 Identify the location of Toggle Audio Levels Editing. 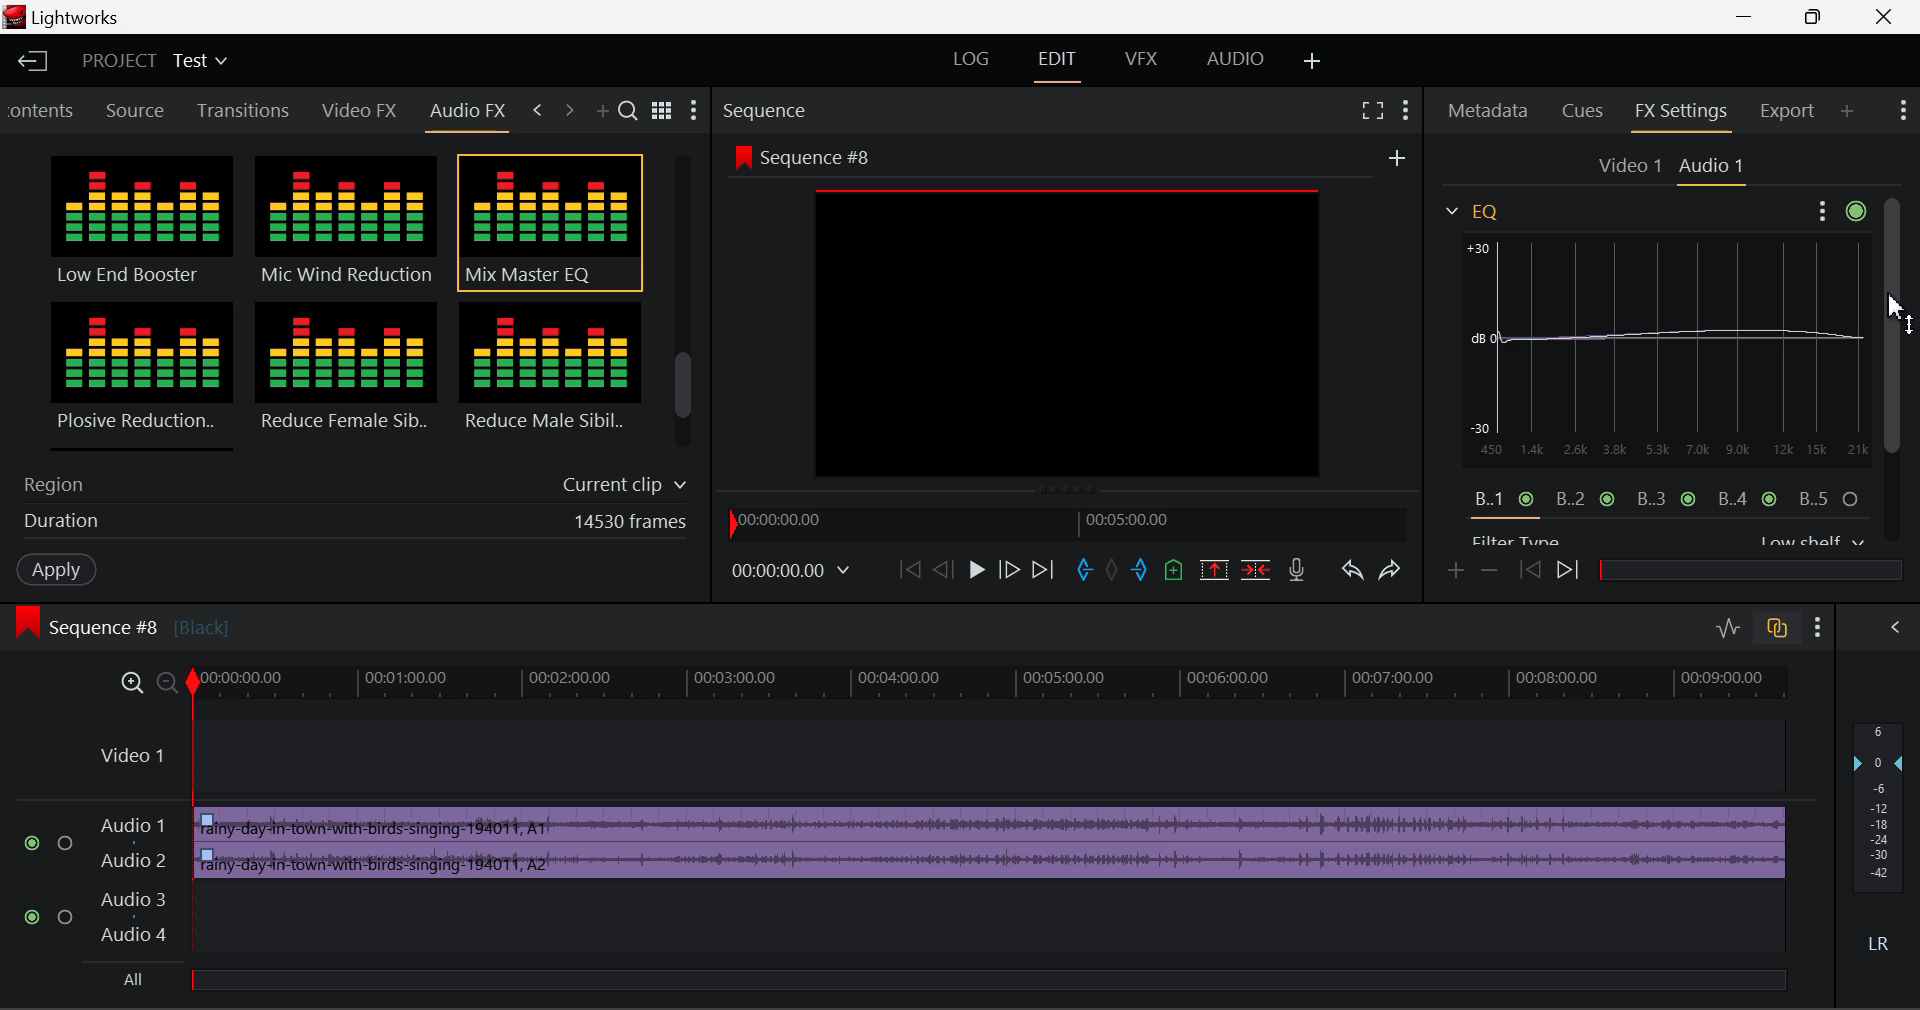
(1730, 629).